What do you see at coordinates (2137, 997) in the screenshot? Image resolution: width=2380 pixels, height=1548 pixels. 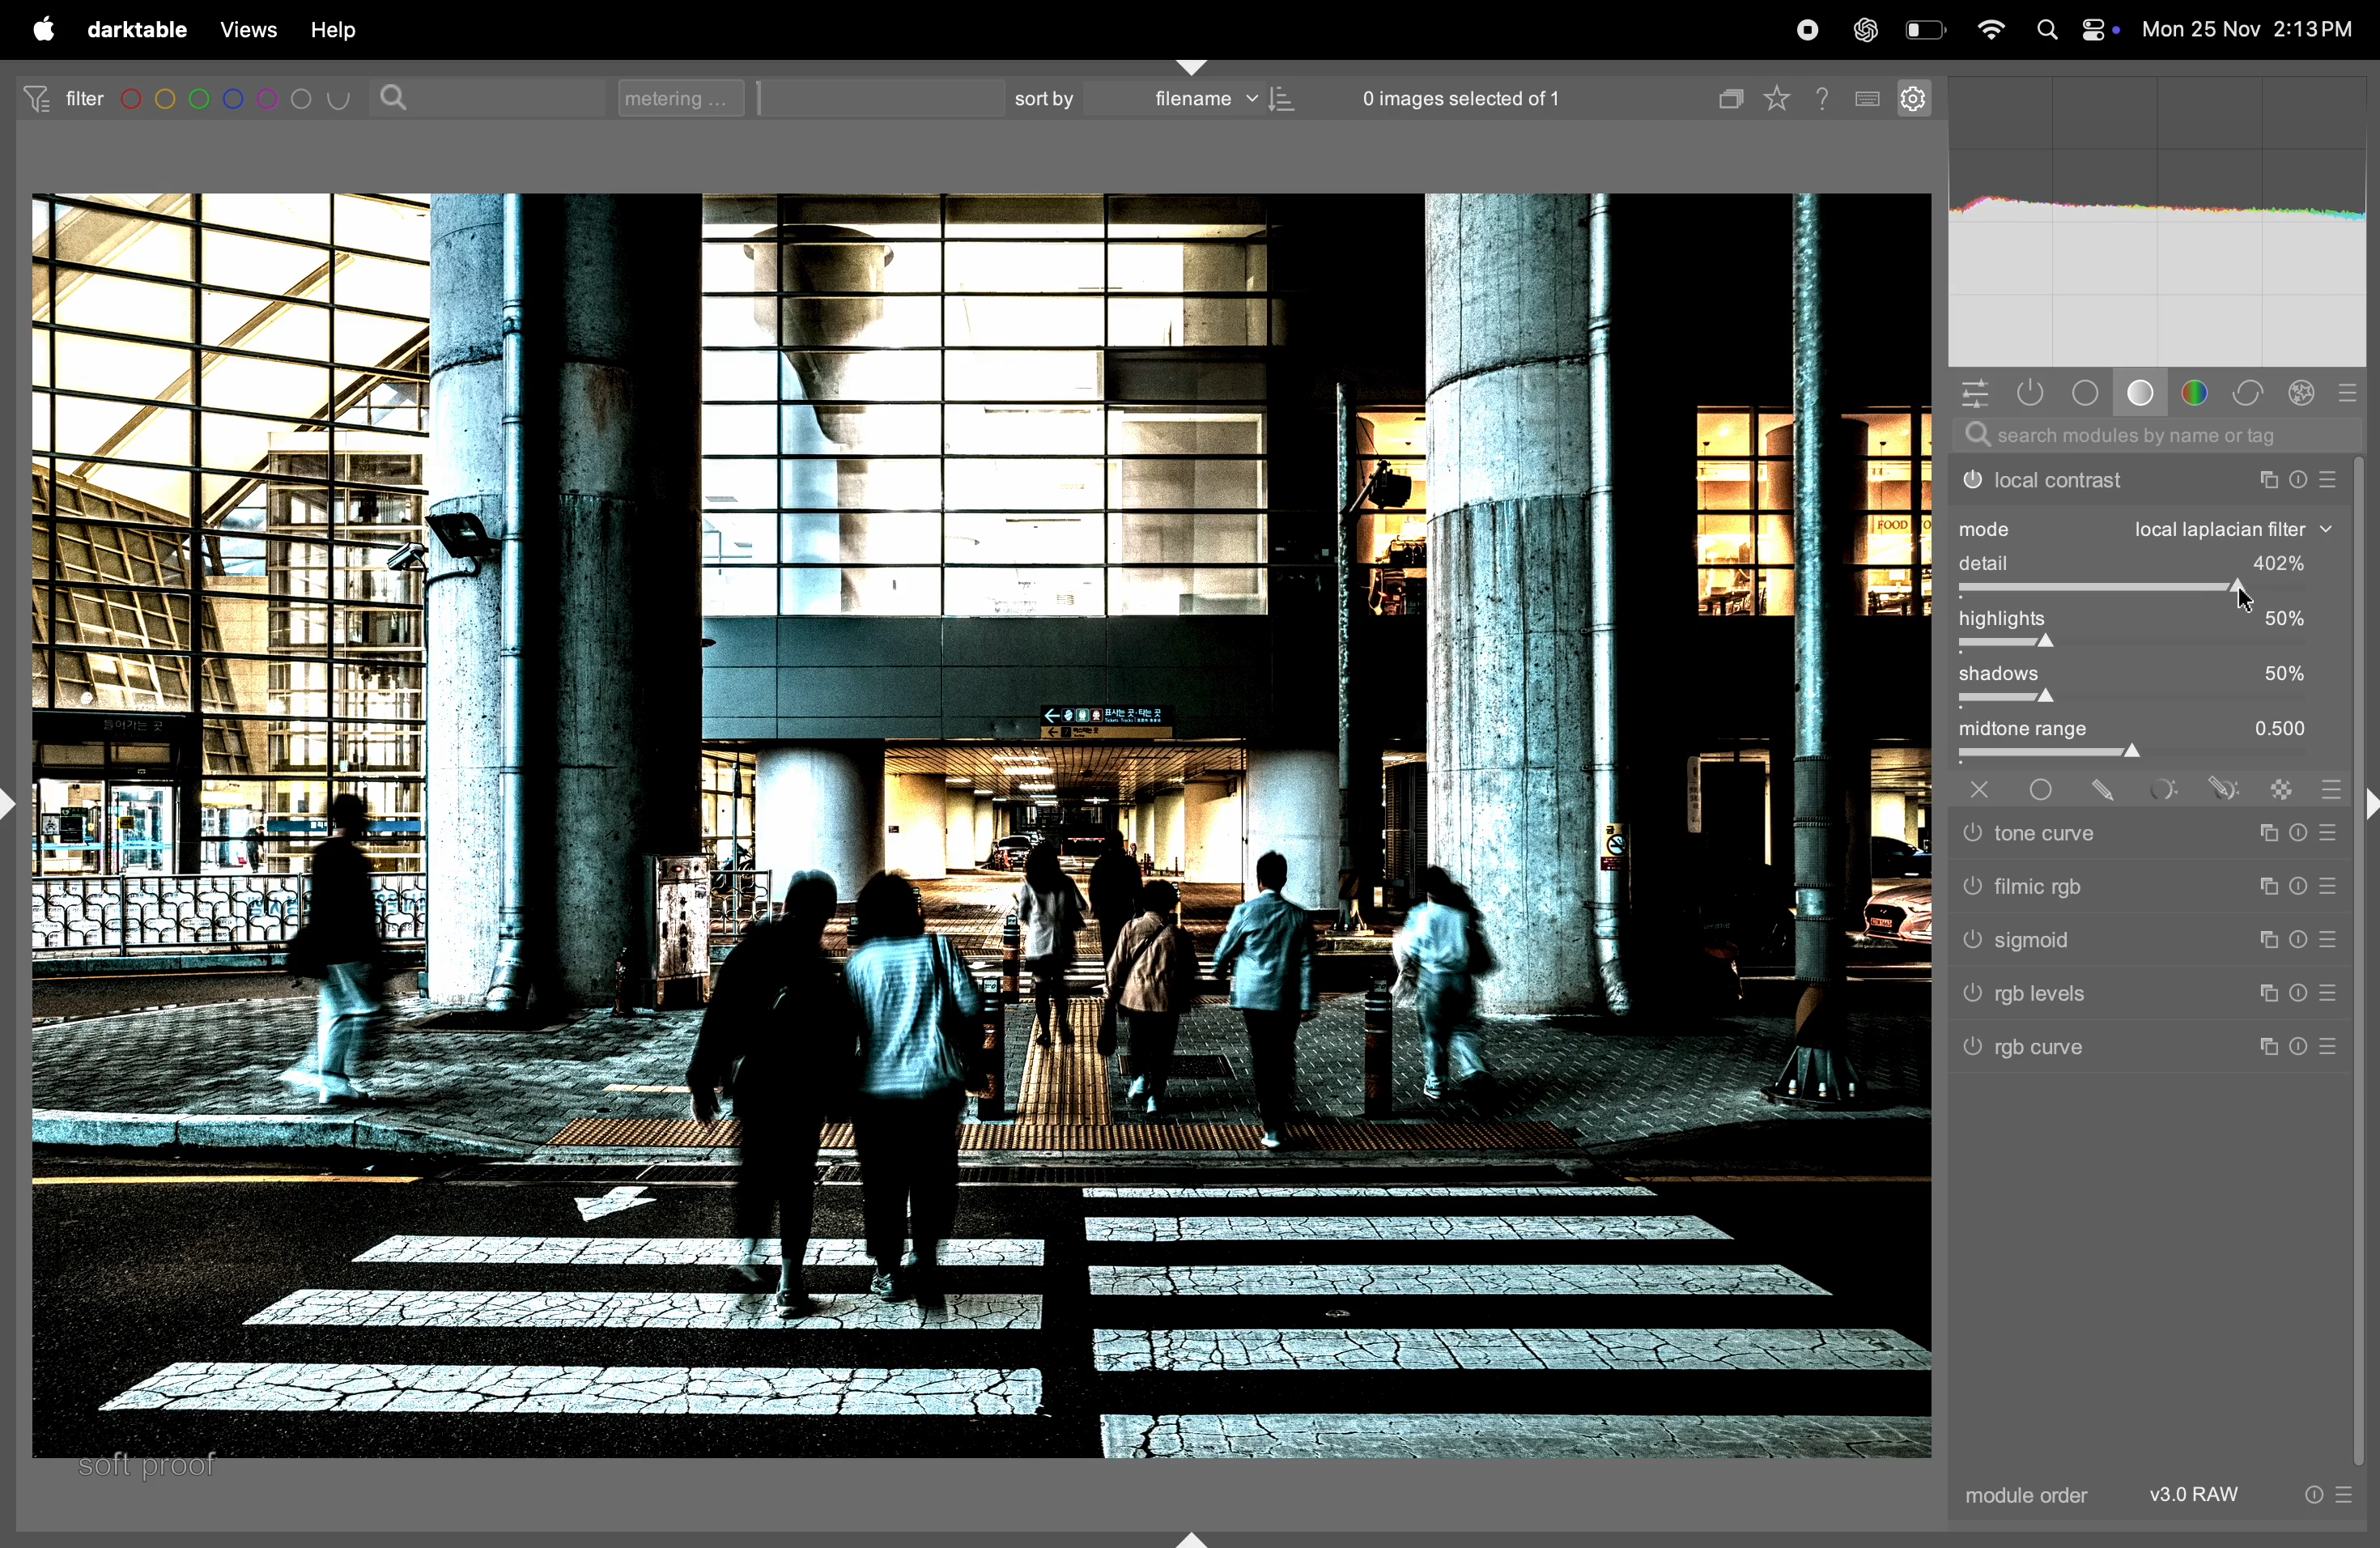 I see `rgb levels` at bounding box center [2137, 997].